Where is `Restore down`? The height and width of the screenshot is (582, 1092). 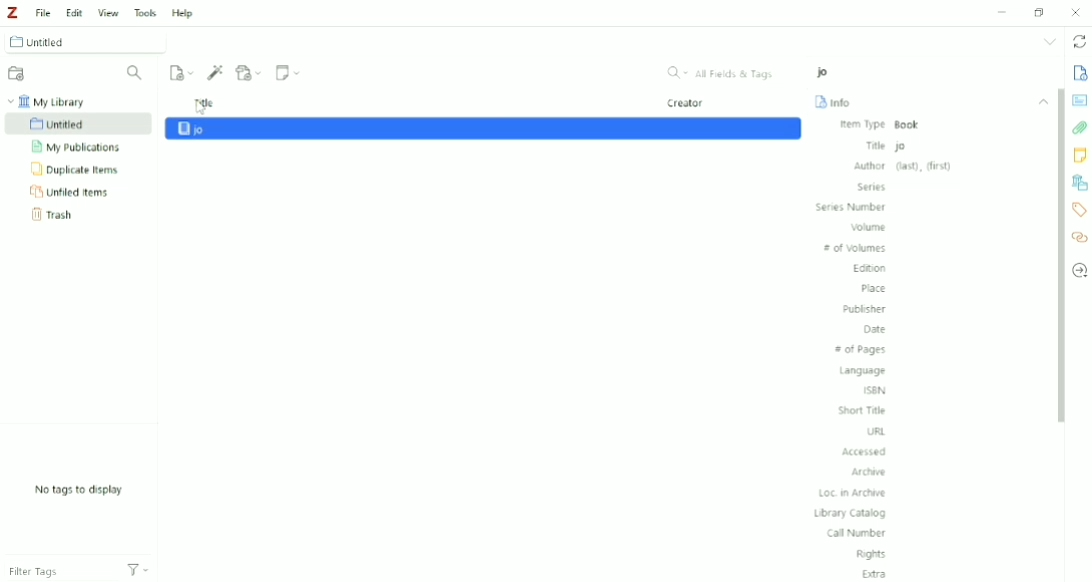
Restore down is located at coordinates (1041, 11).